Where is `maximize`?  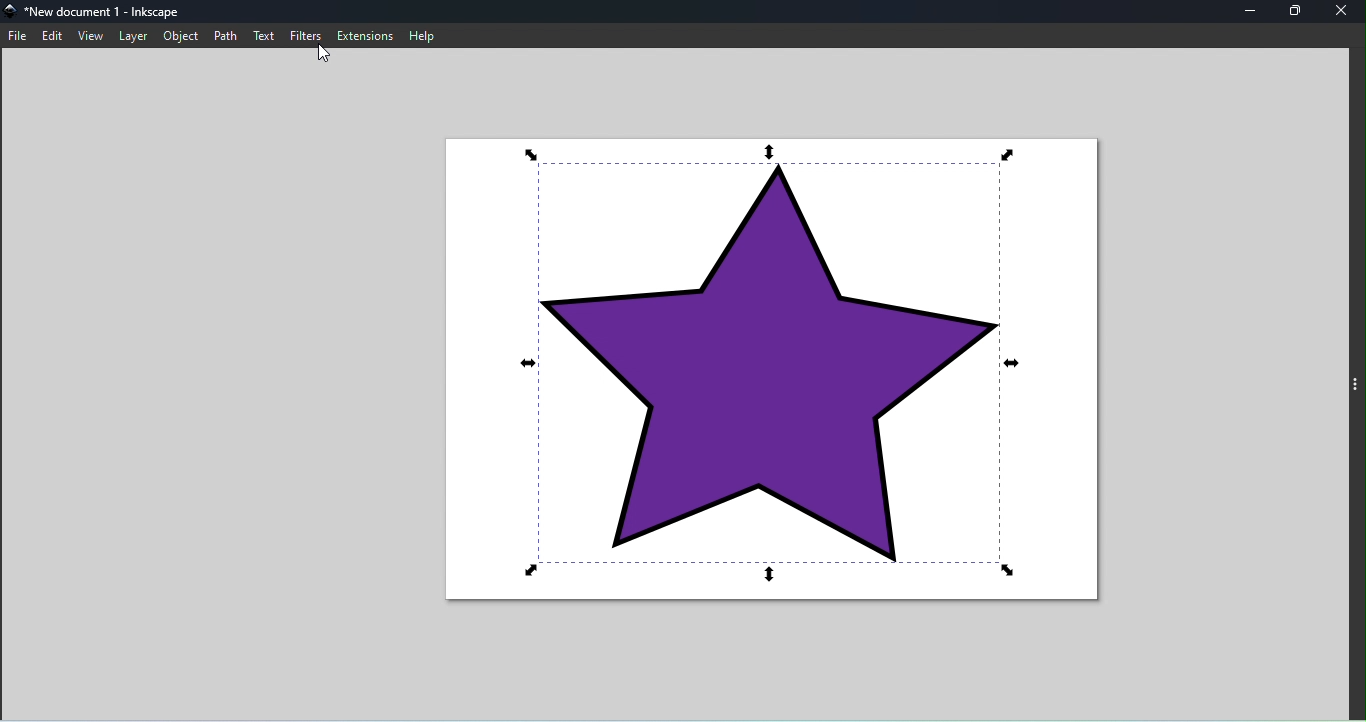
maximize is located at coordinates (1295, 12).